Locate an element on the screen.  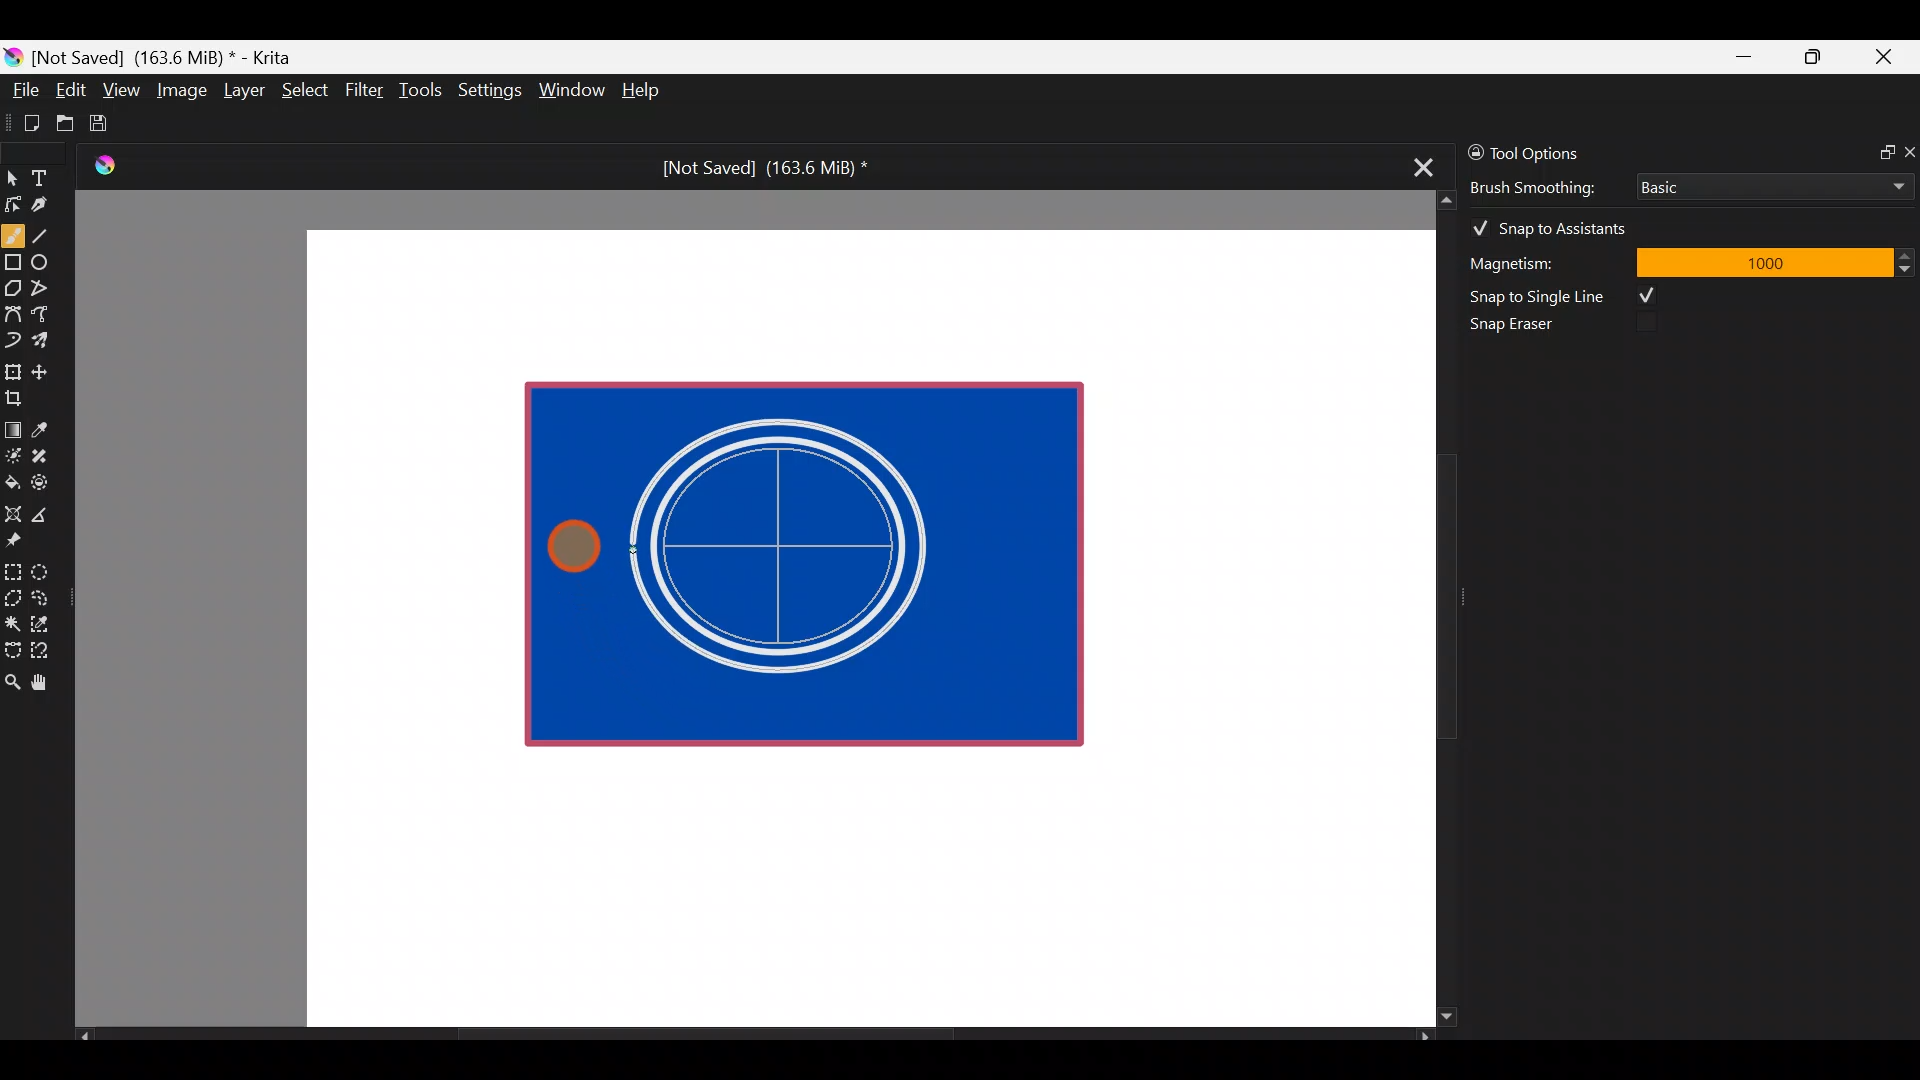
Magnetic curve selection tool is located at coordinates (46, 652).